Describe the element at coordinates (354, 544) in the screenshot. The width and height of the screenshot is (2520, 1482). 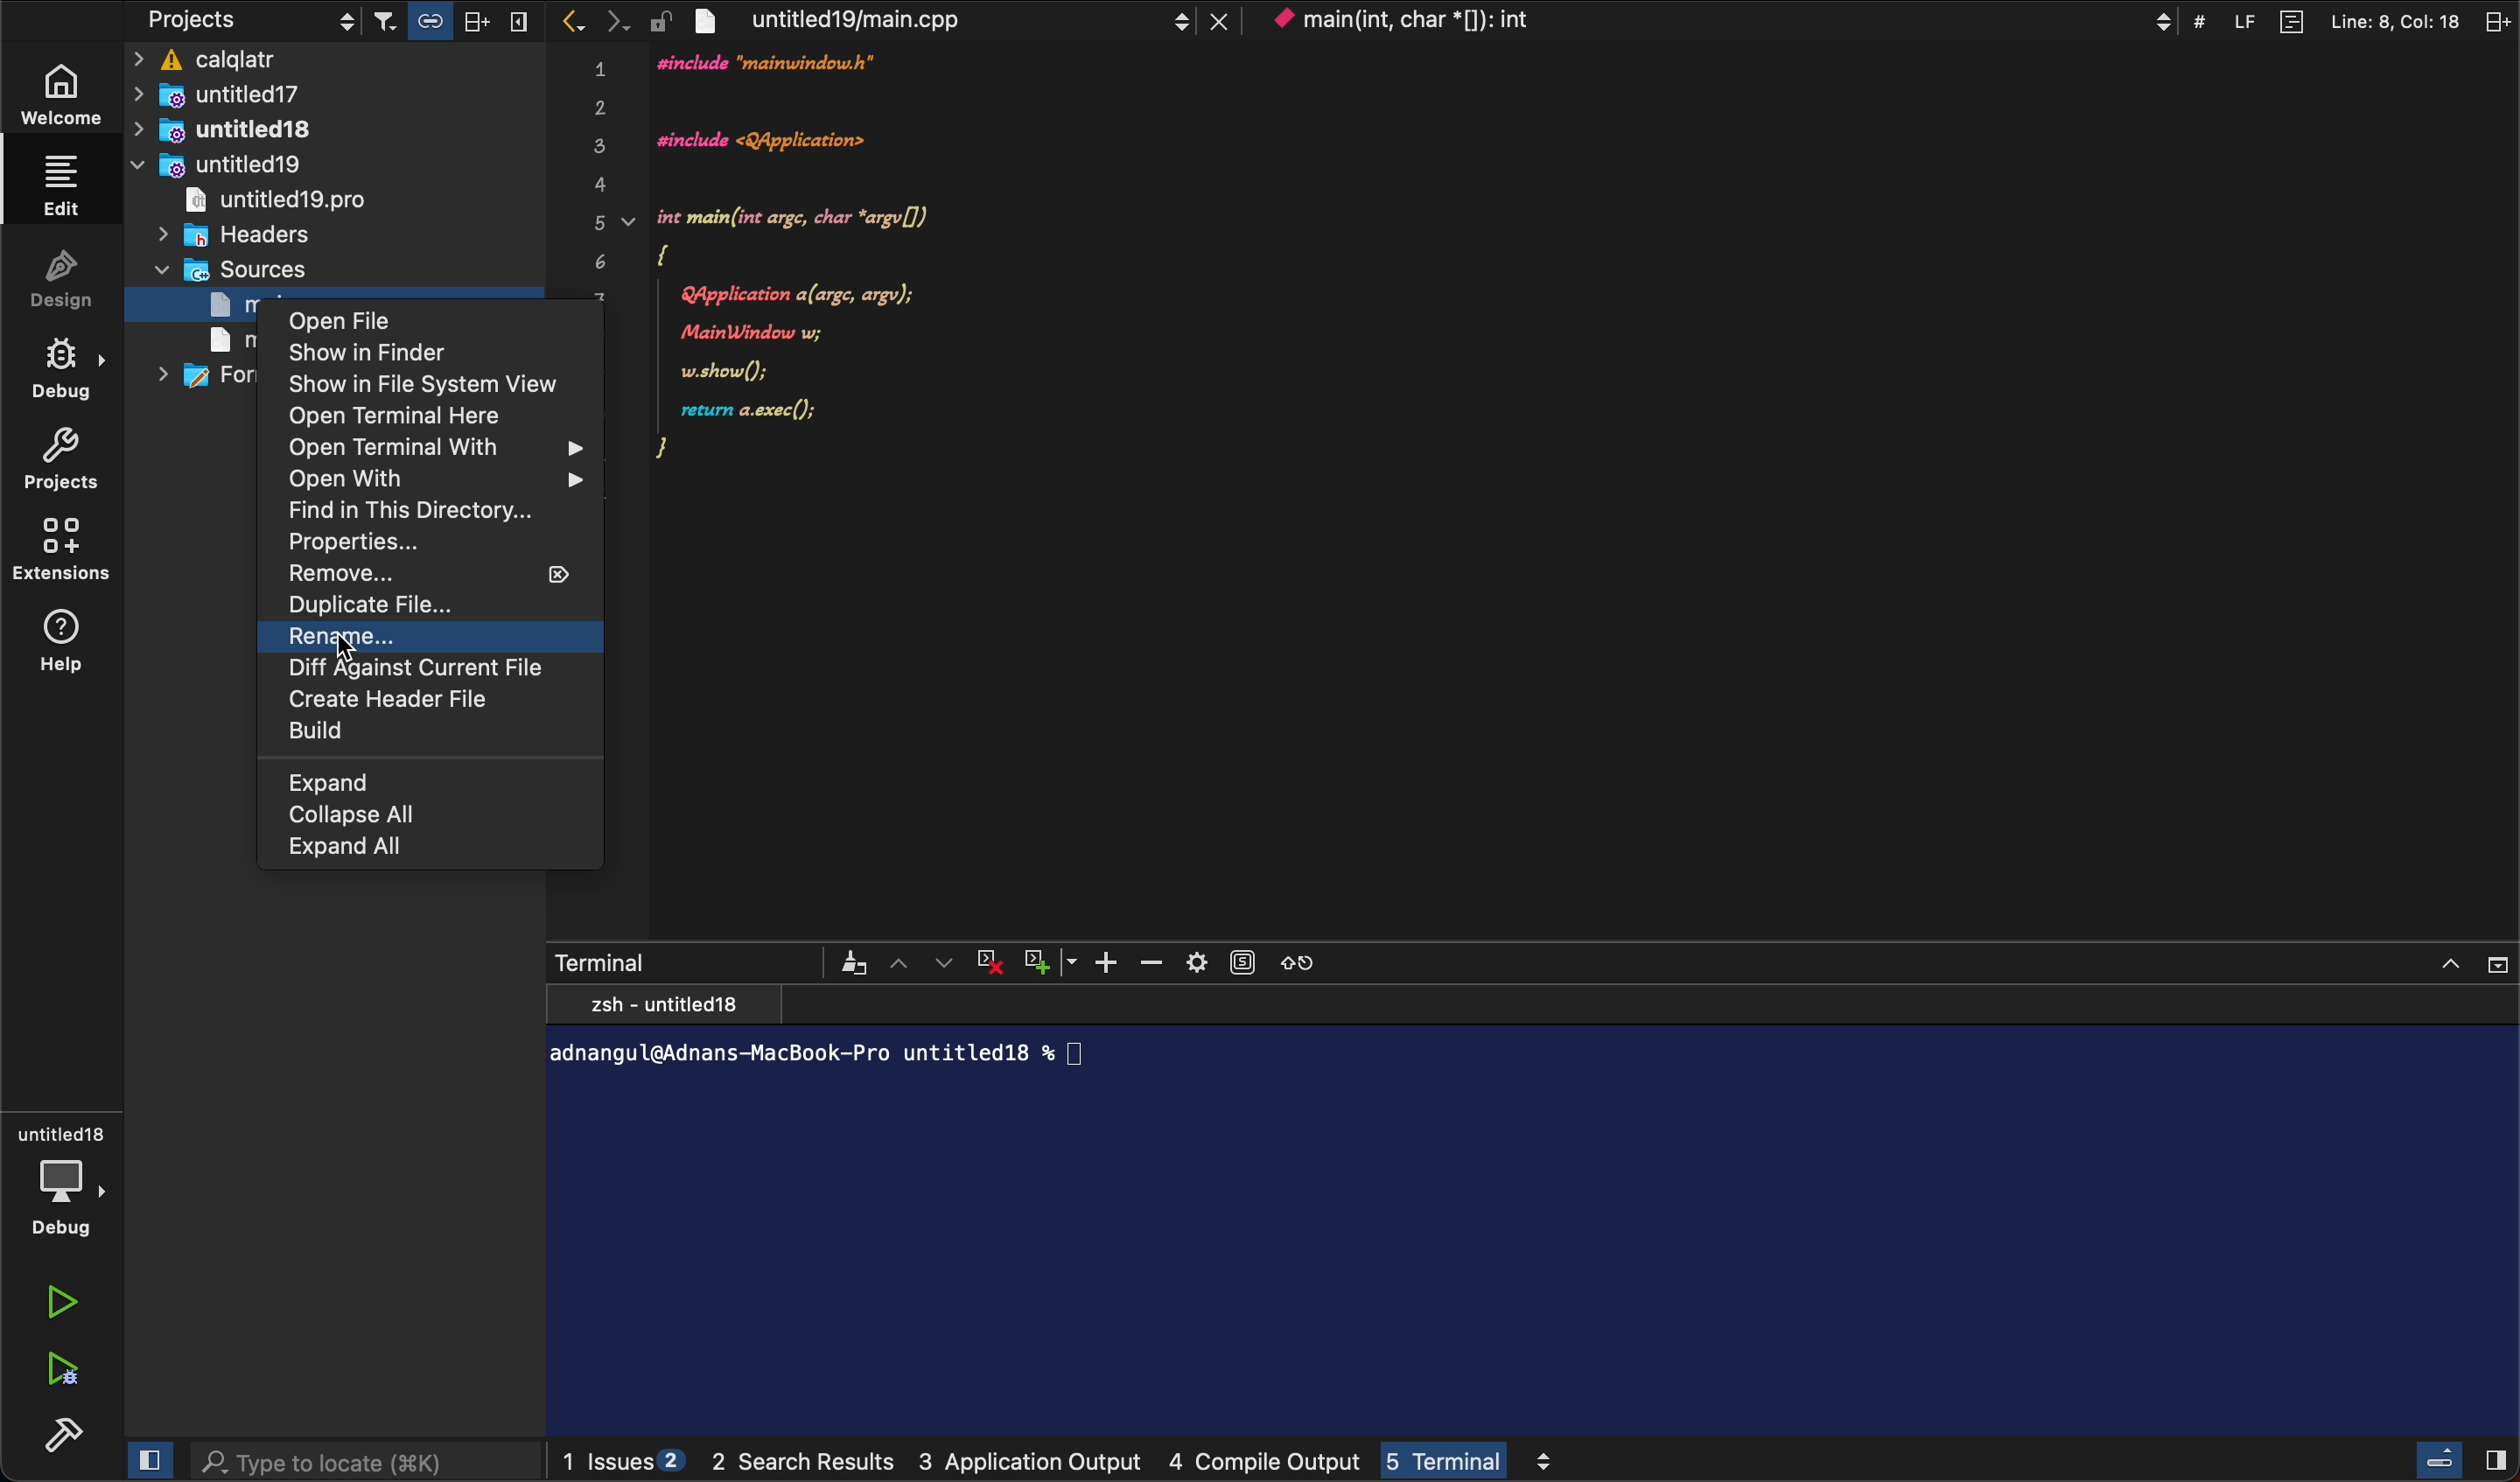
I see `properties` at that location.